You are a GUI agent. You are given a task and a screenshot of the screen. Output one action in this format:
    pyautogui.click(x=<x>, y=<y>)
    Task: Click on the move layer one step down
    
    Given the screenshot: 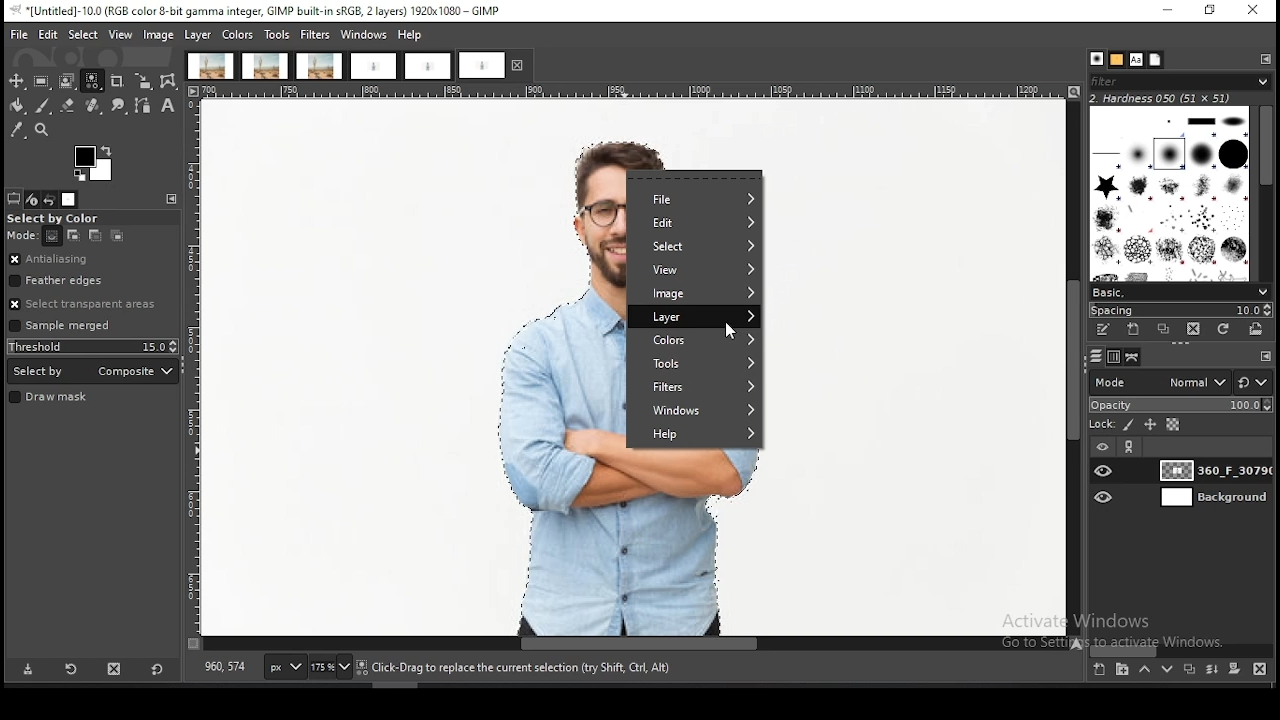 What is the action you would take?
    pyautogui.click(x=1164, y=669)
    